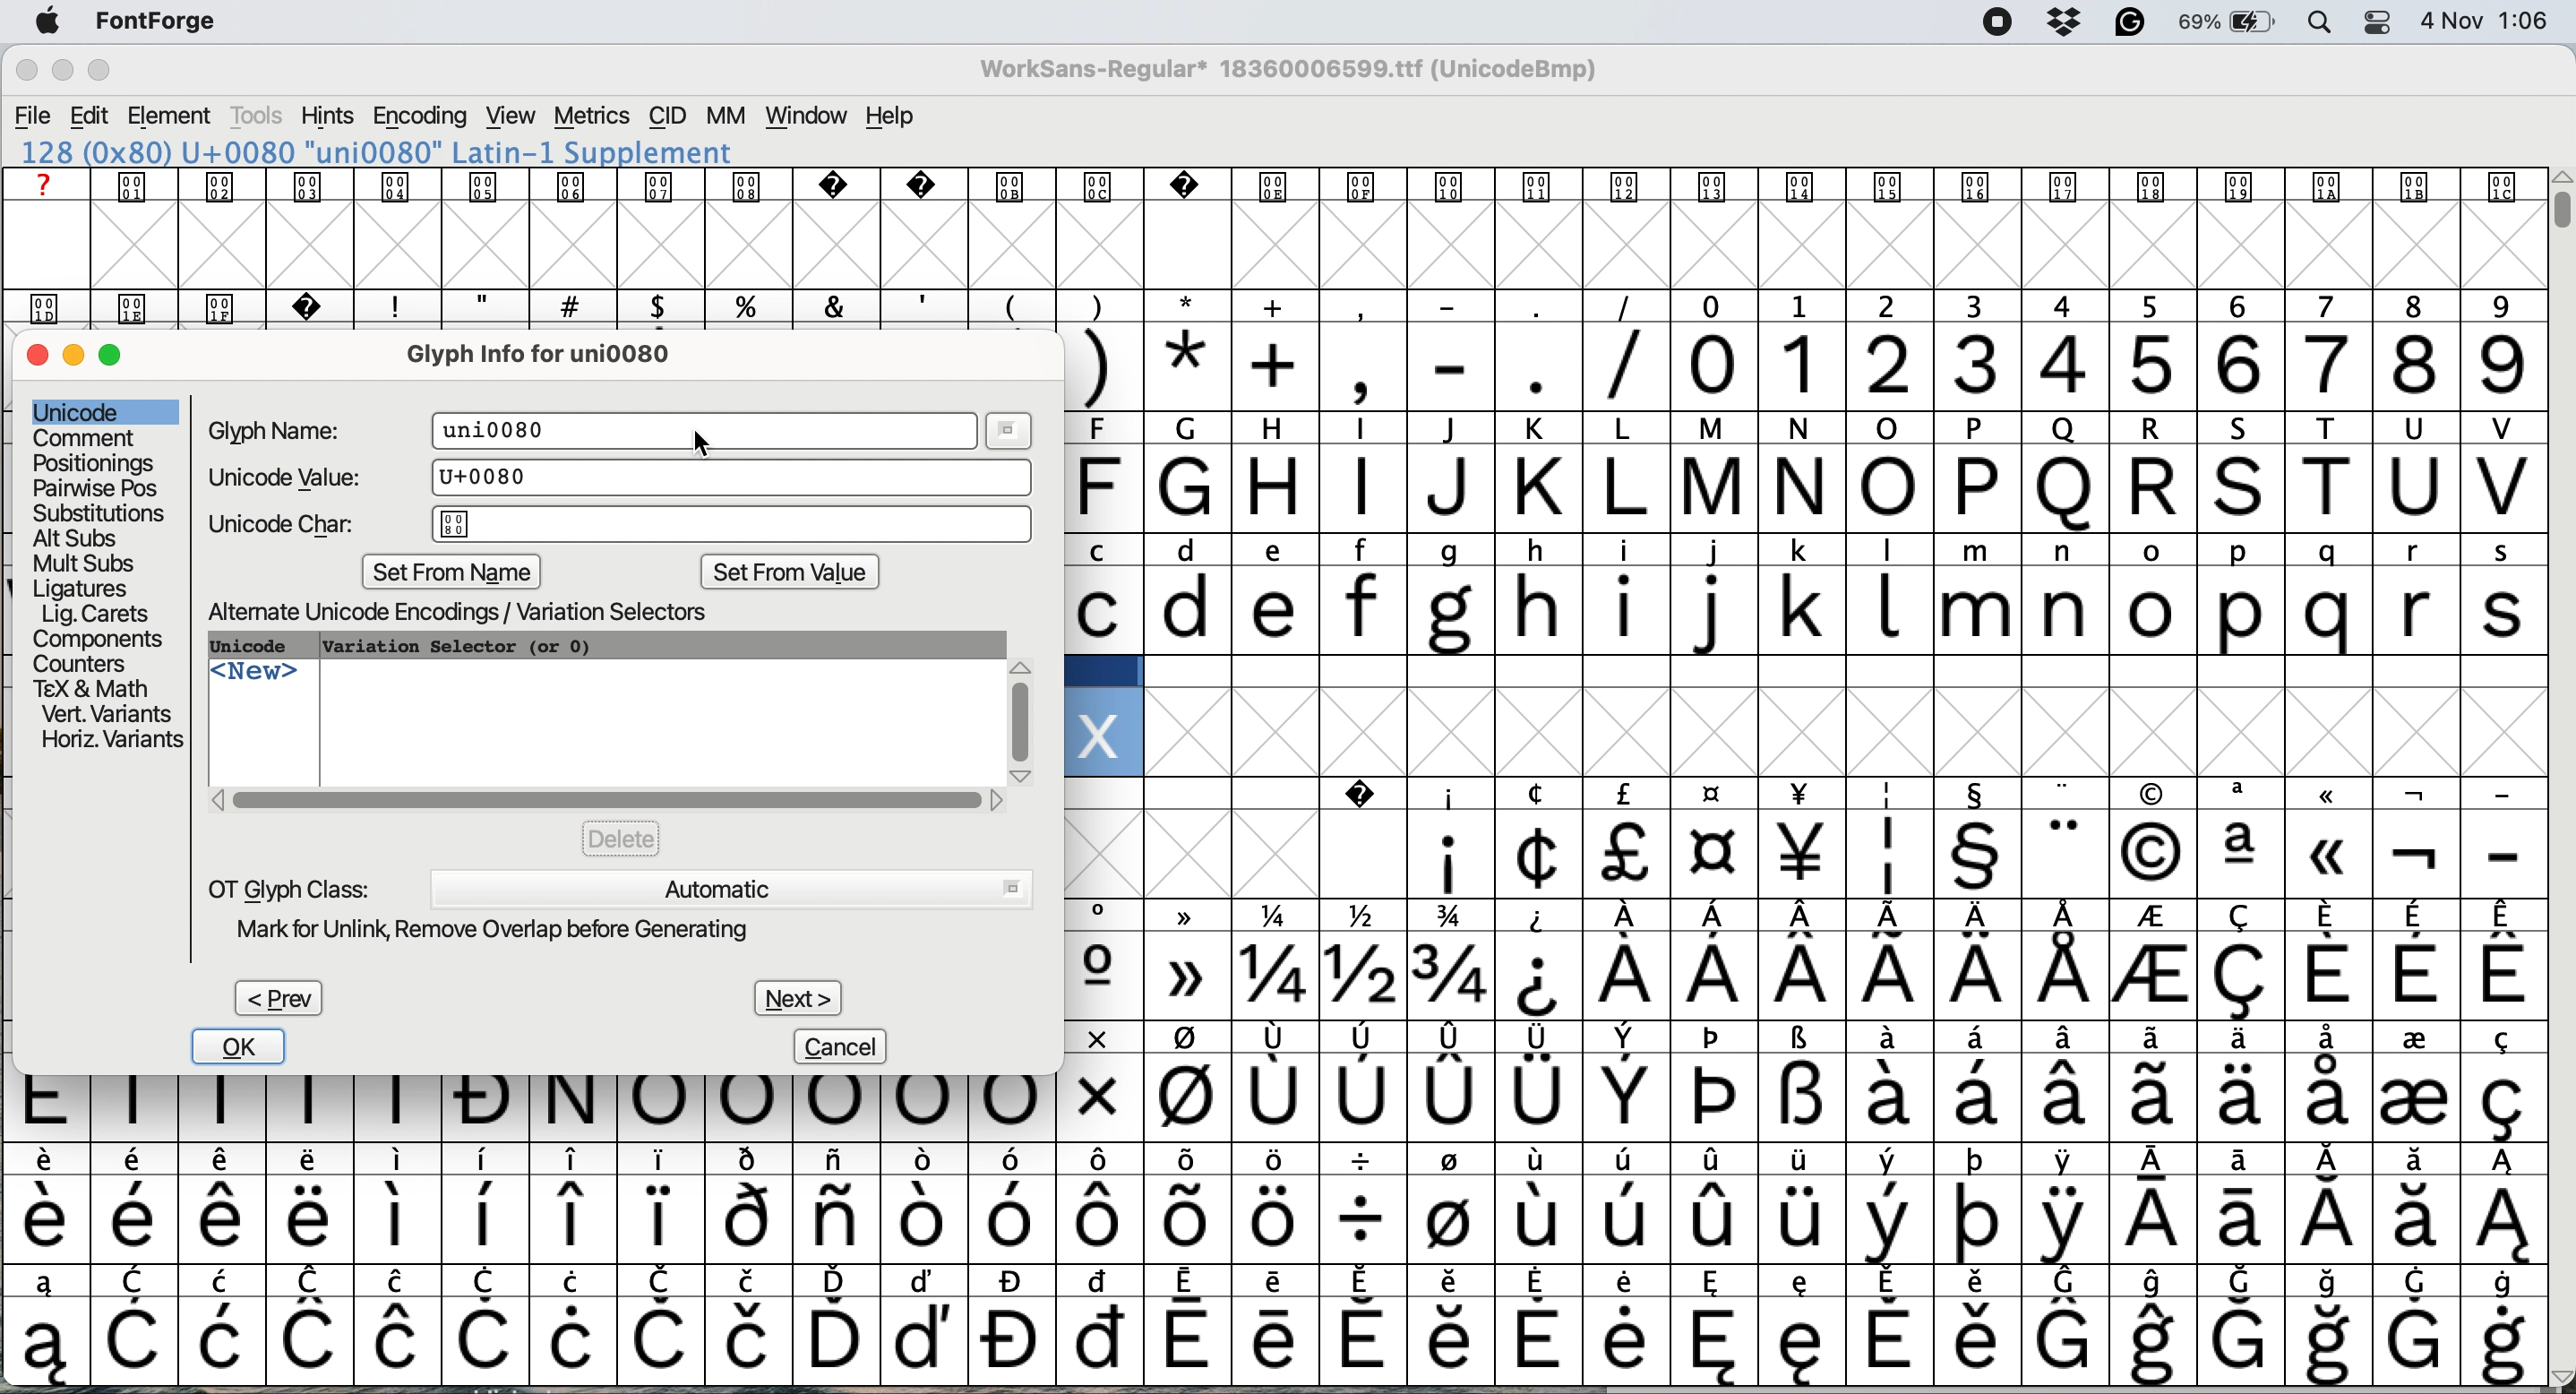 The width and height of the screenshot is (2576, 1394). Describe the element at coordinates (419, 116) in the screenshot. I see `encoding` at that location.